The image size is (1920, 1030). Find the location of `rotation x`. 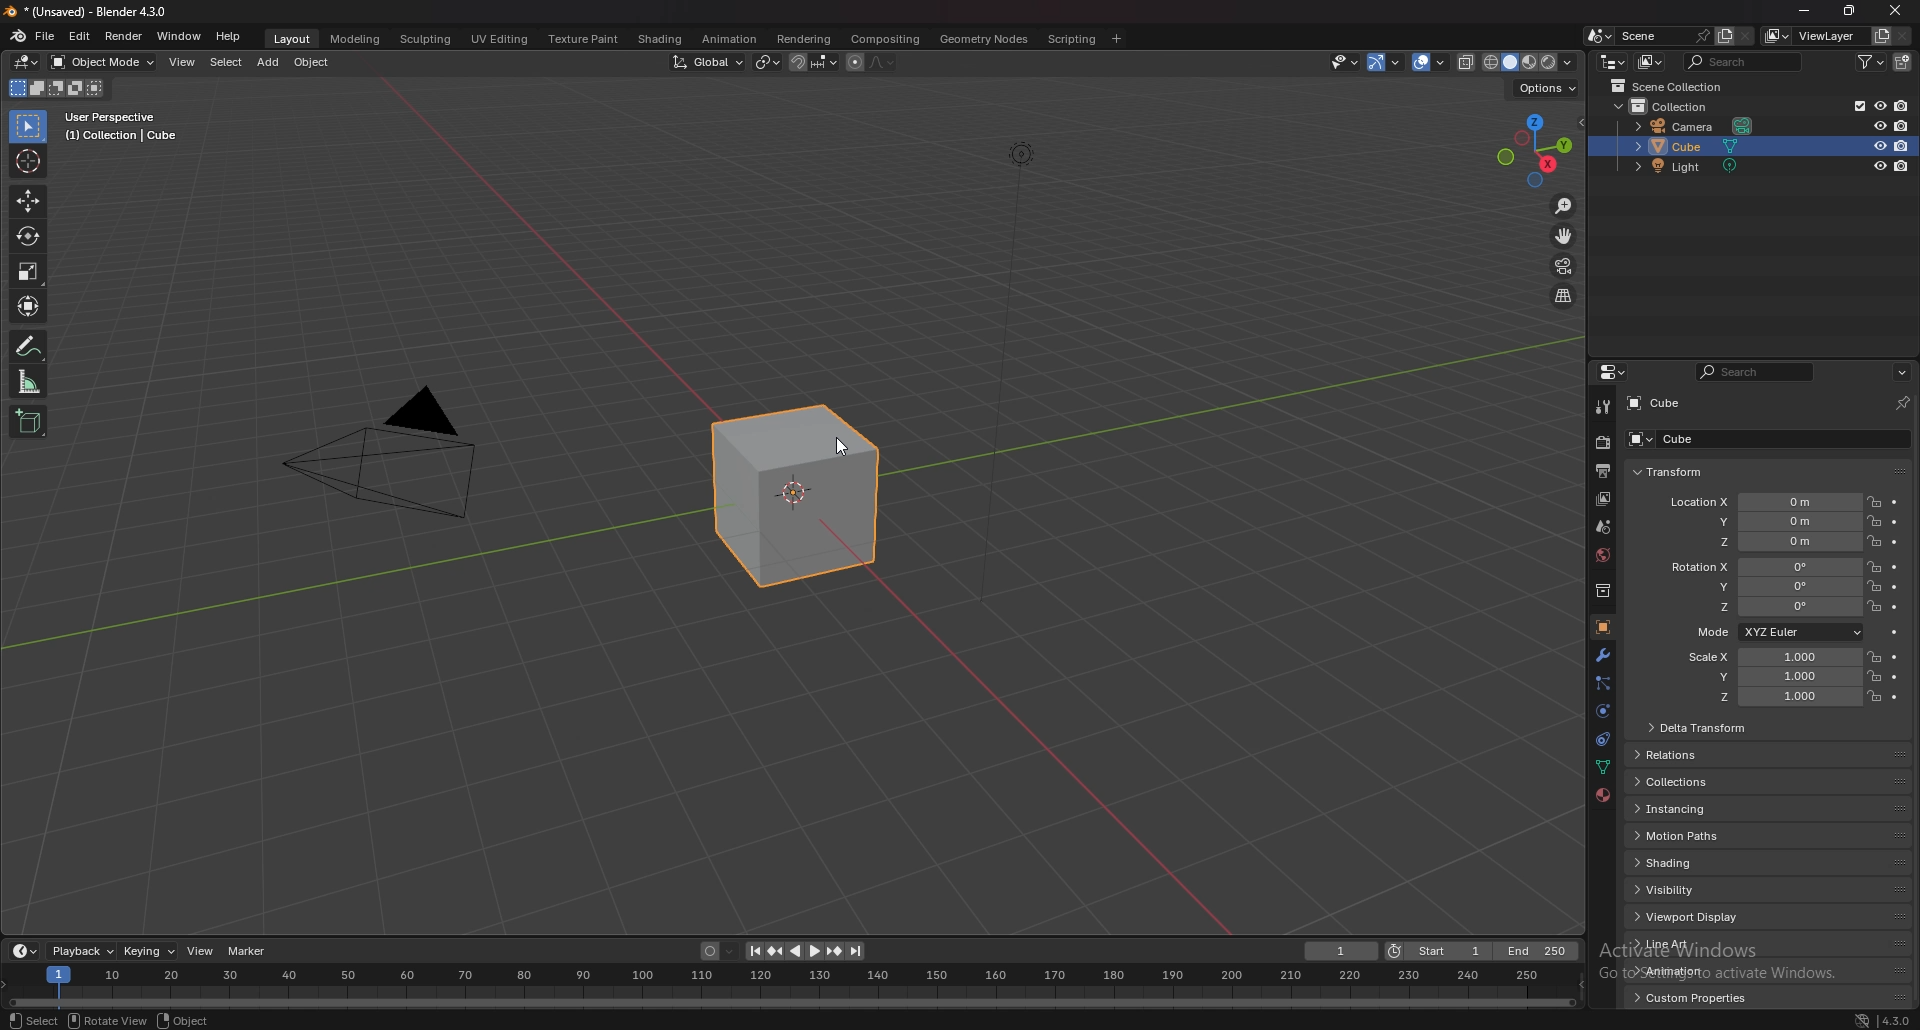

rotation x is located at coordinates (1762, 568).